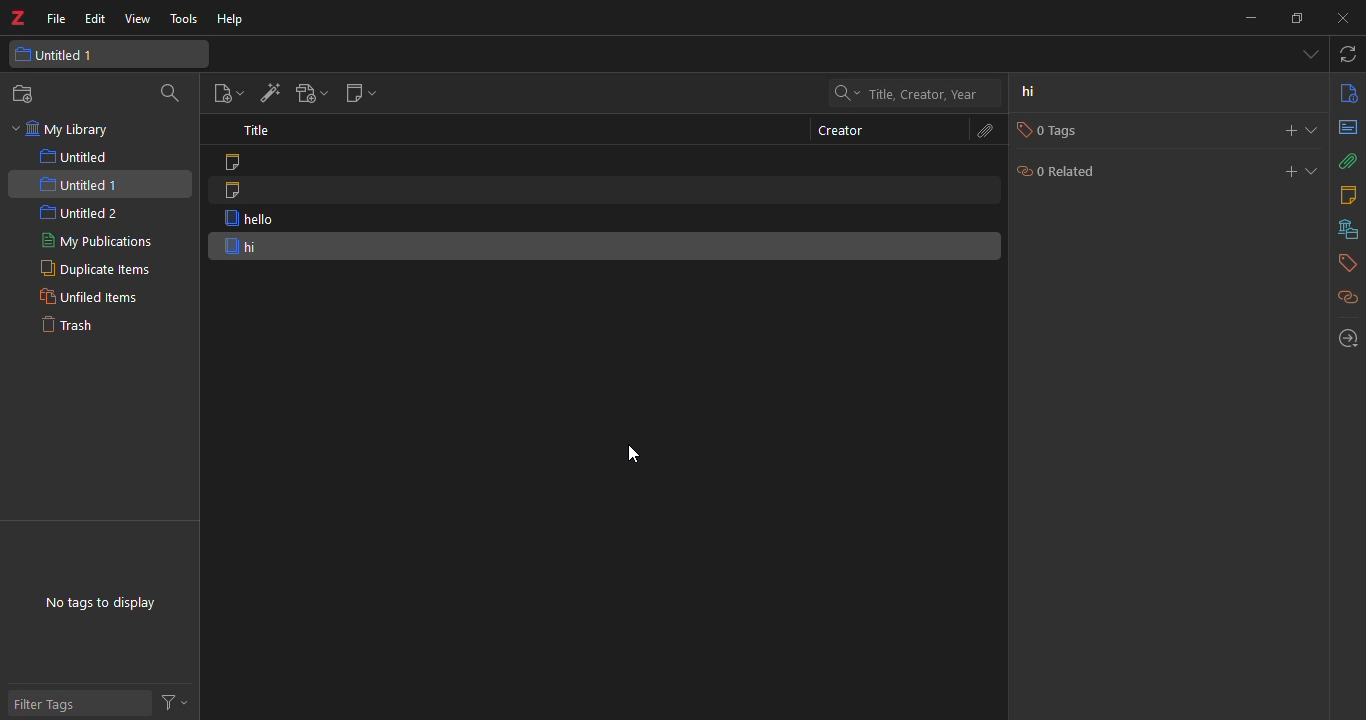 This screenshot has width=1366, height=720. I want to click on note, so click(235, 190).